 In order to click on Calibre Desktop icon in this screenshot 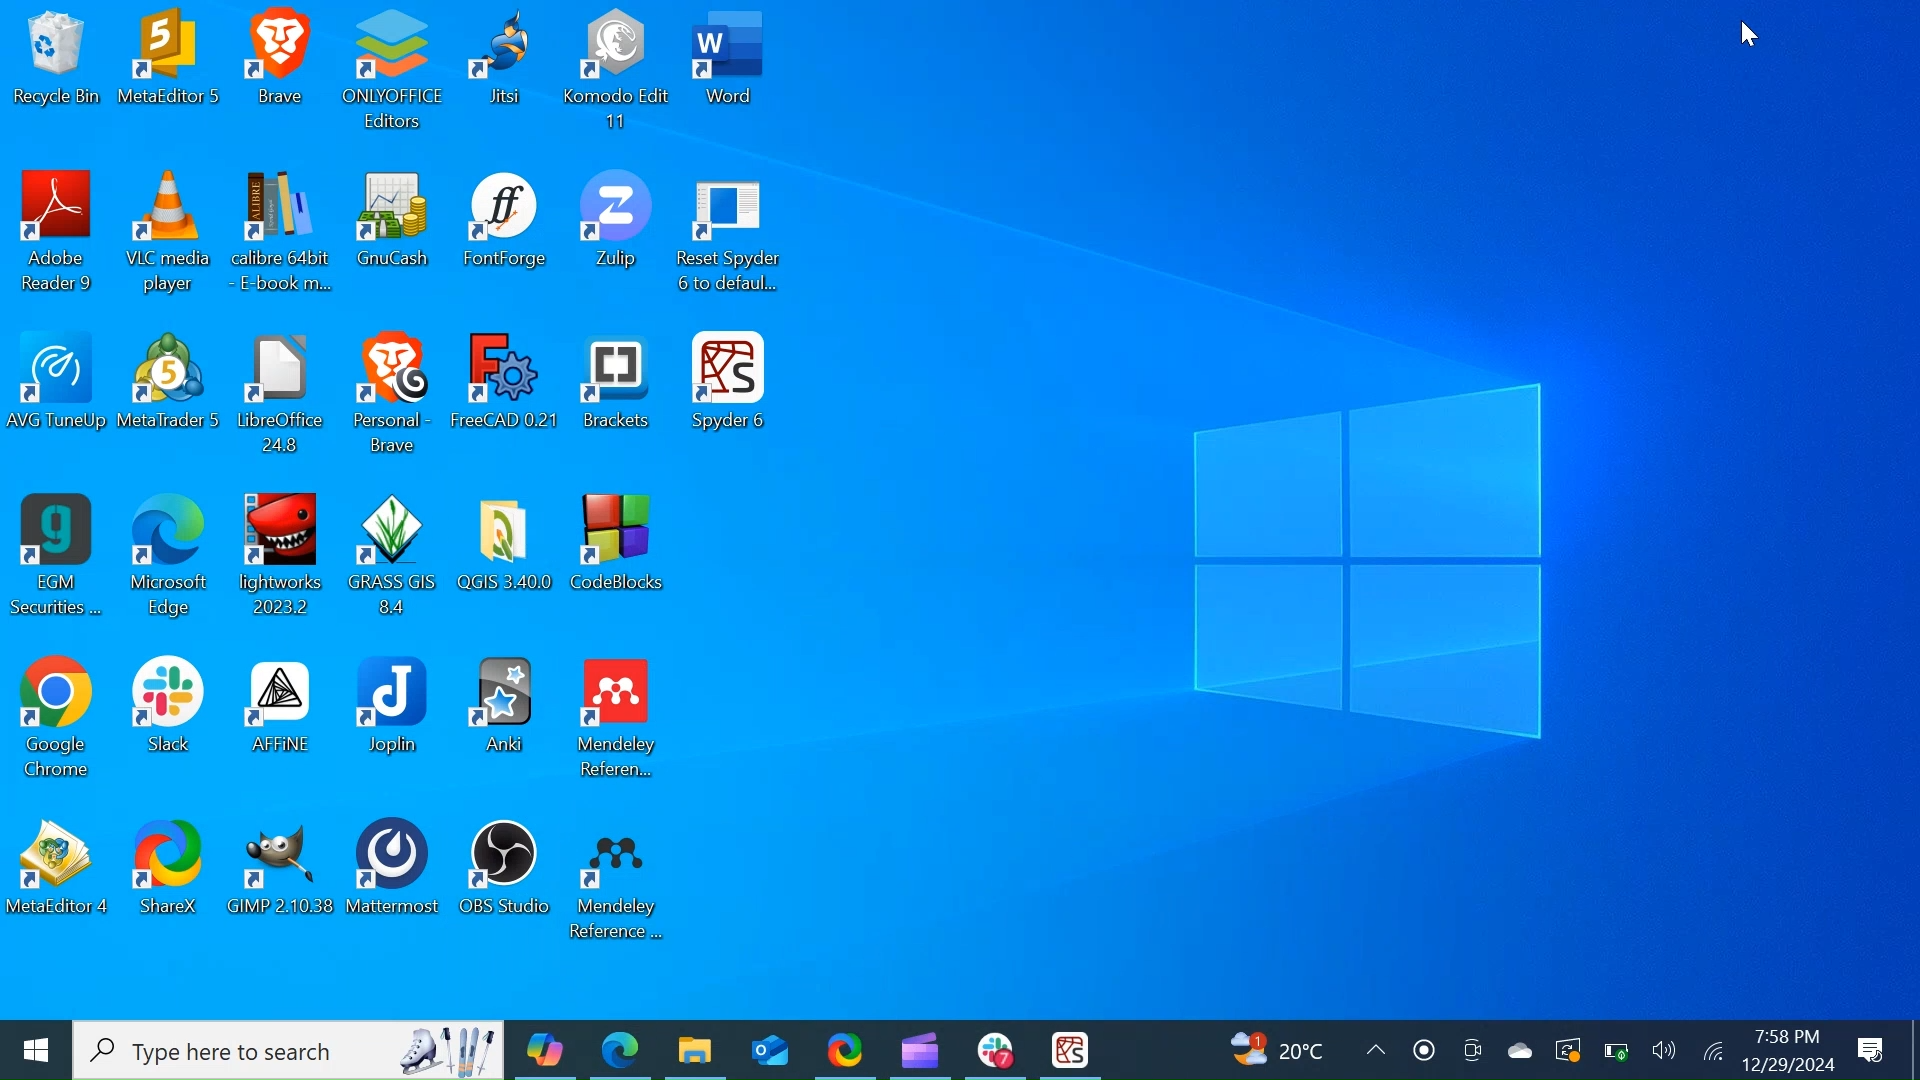, I will do `click(286, 235)`.